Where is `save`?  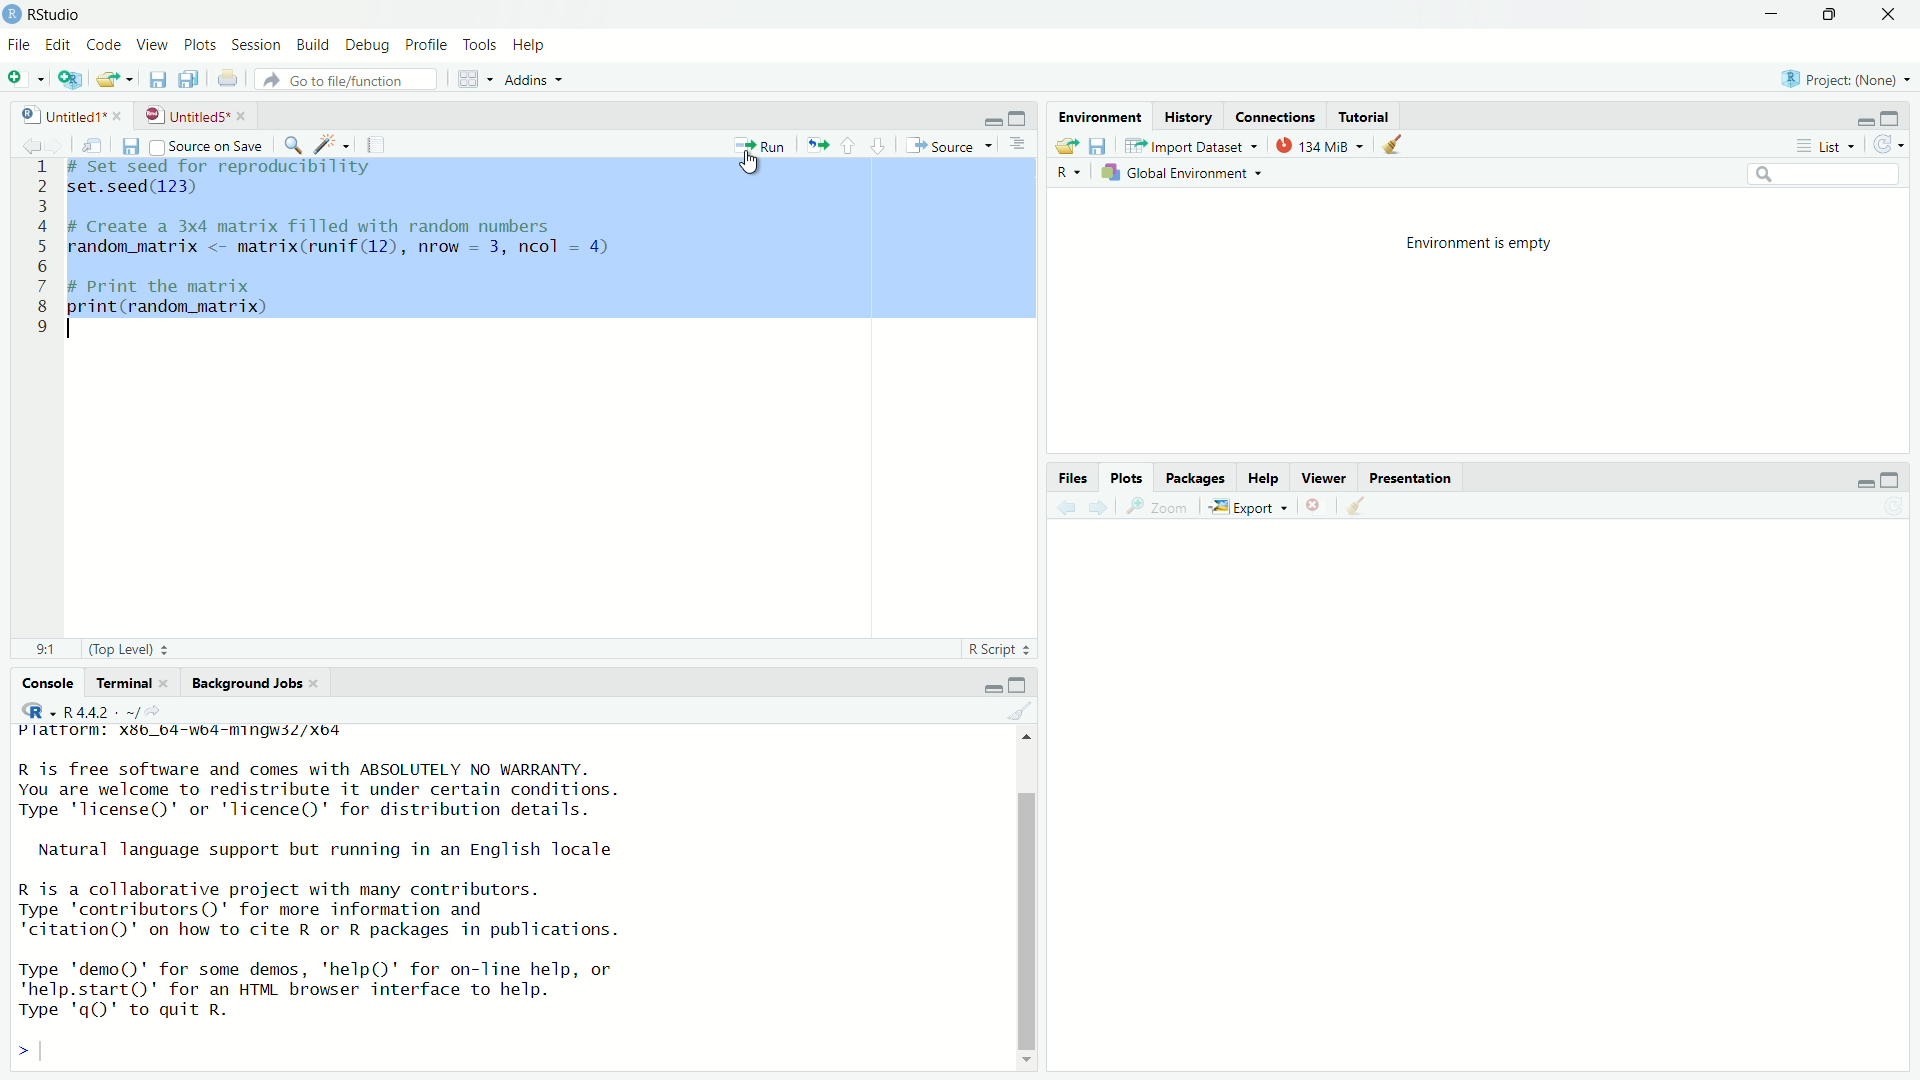 save is located at coordinates (129, 146).